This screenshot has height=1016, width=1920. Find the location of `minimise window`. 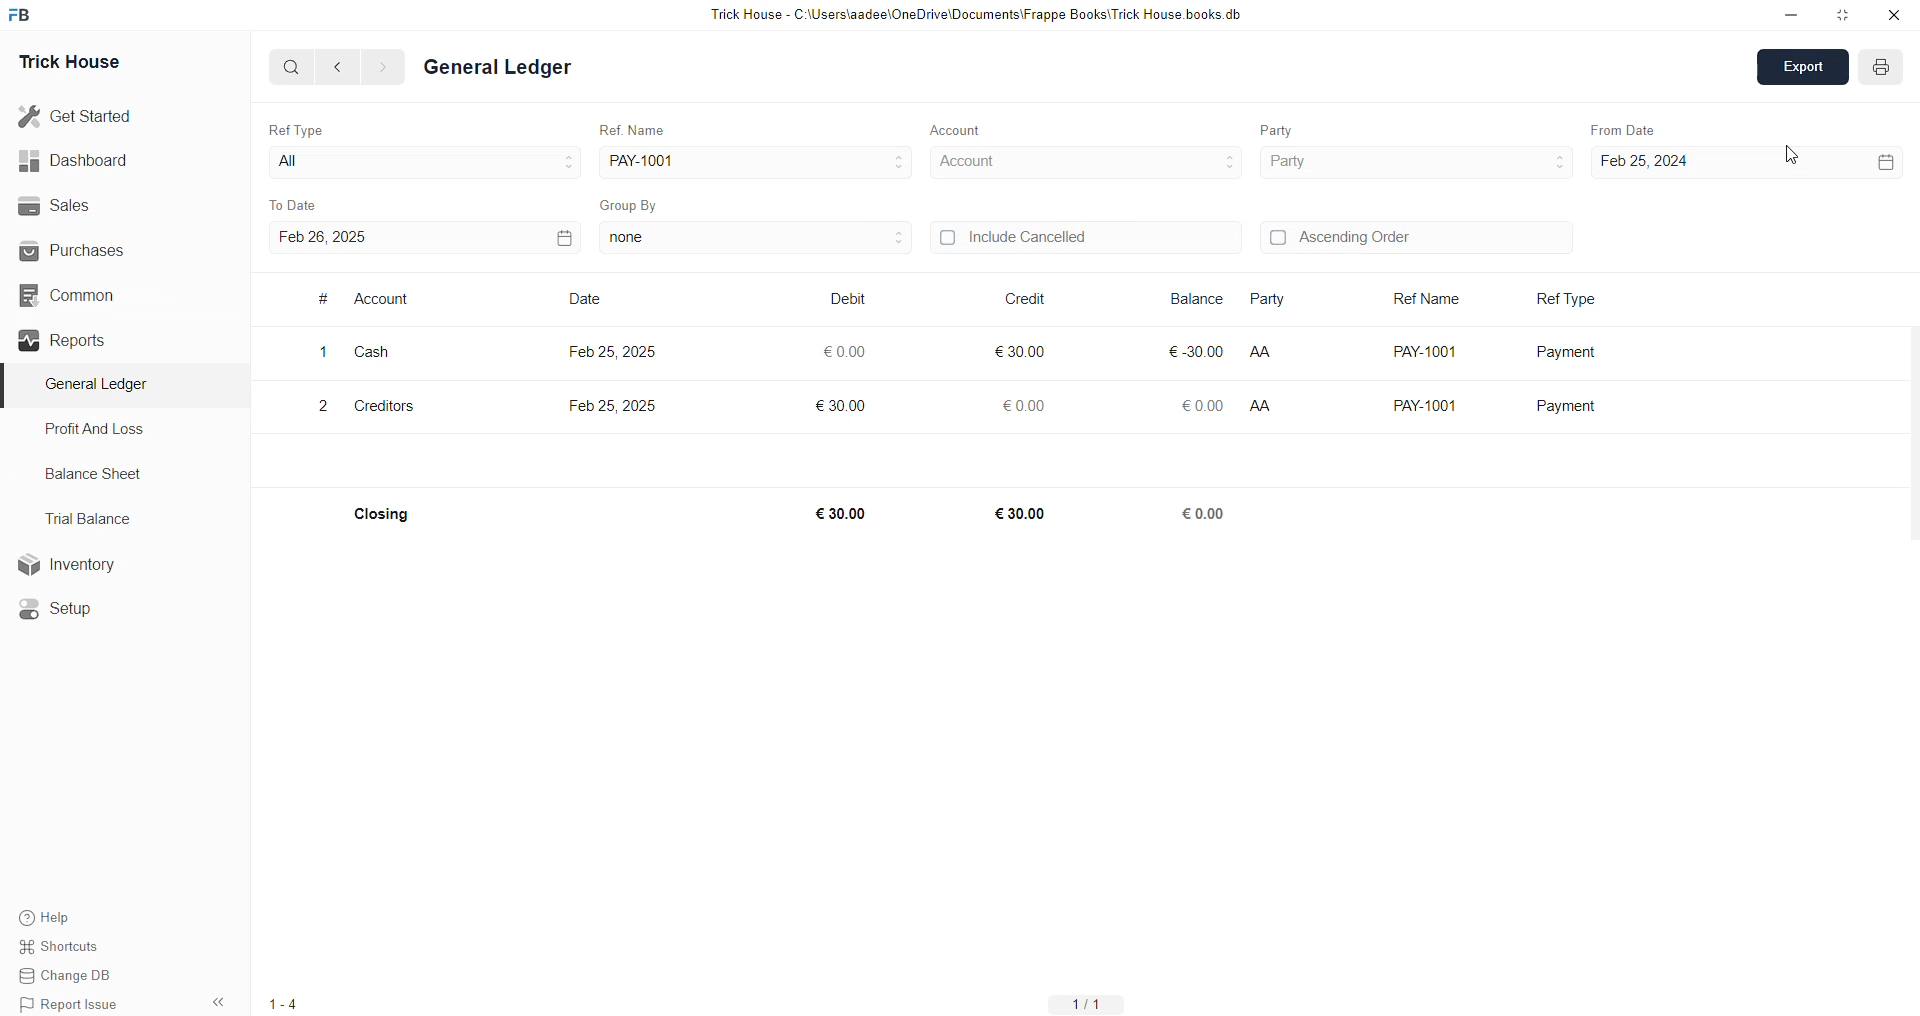

minimise window is located at coordinates (1841, 17).